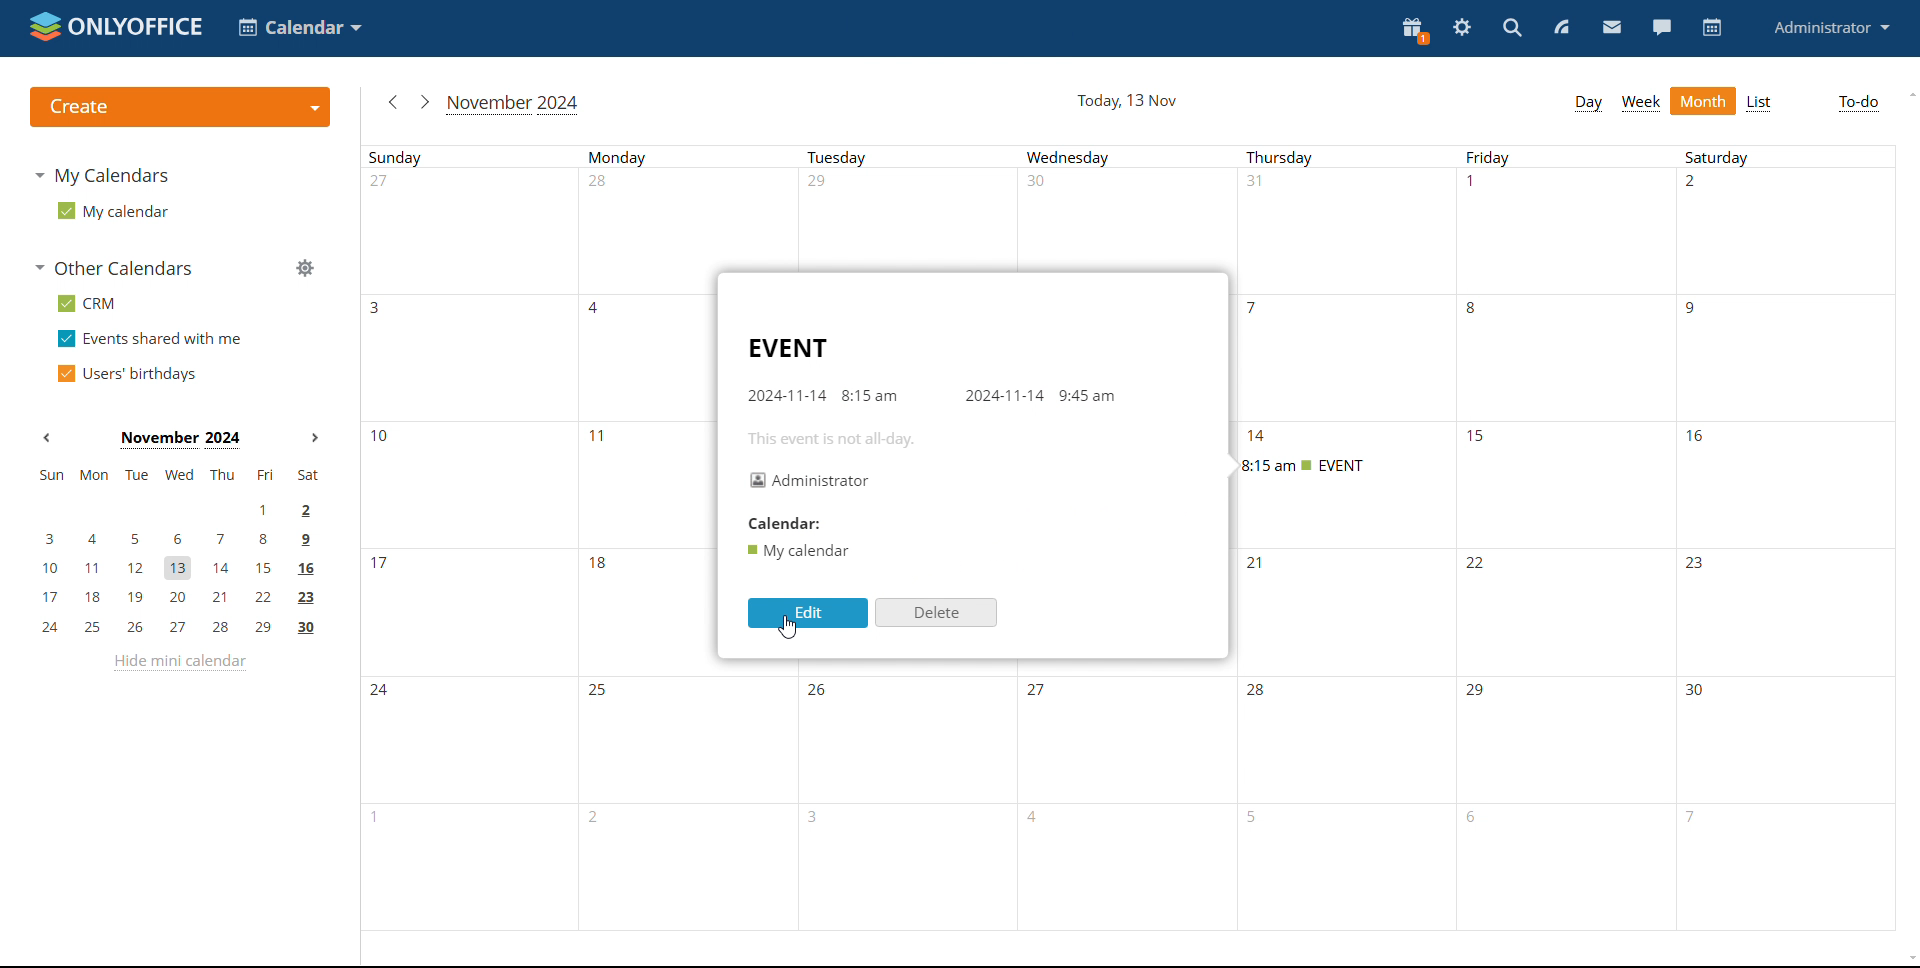 This screenshot has height=968, width=1920. I want to click on unallocated time slots, so click(537, 613).